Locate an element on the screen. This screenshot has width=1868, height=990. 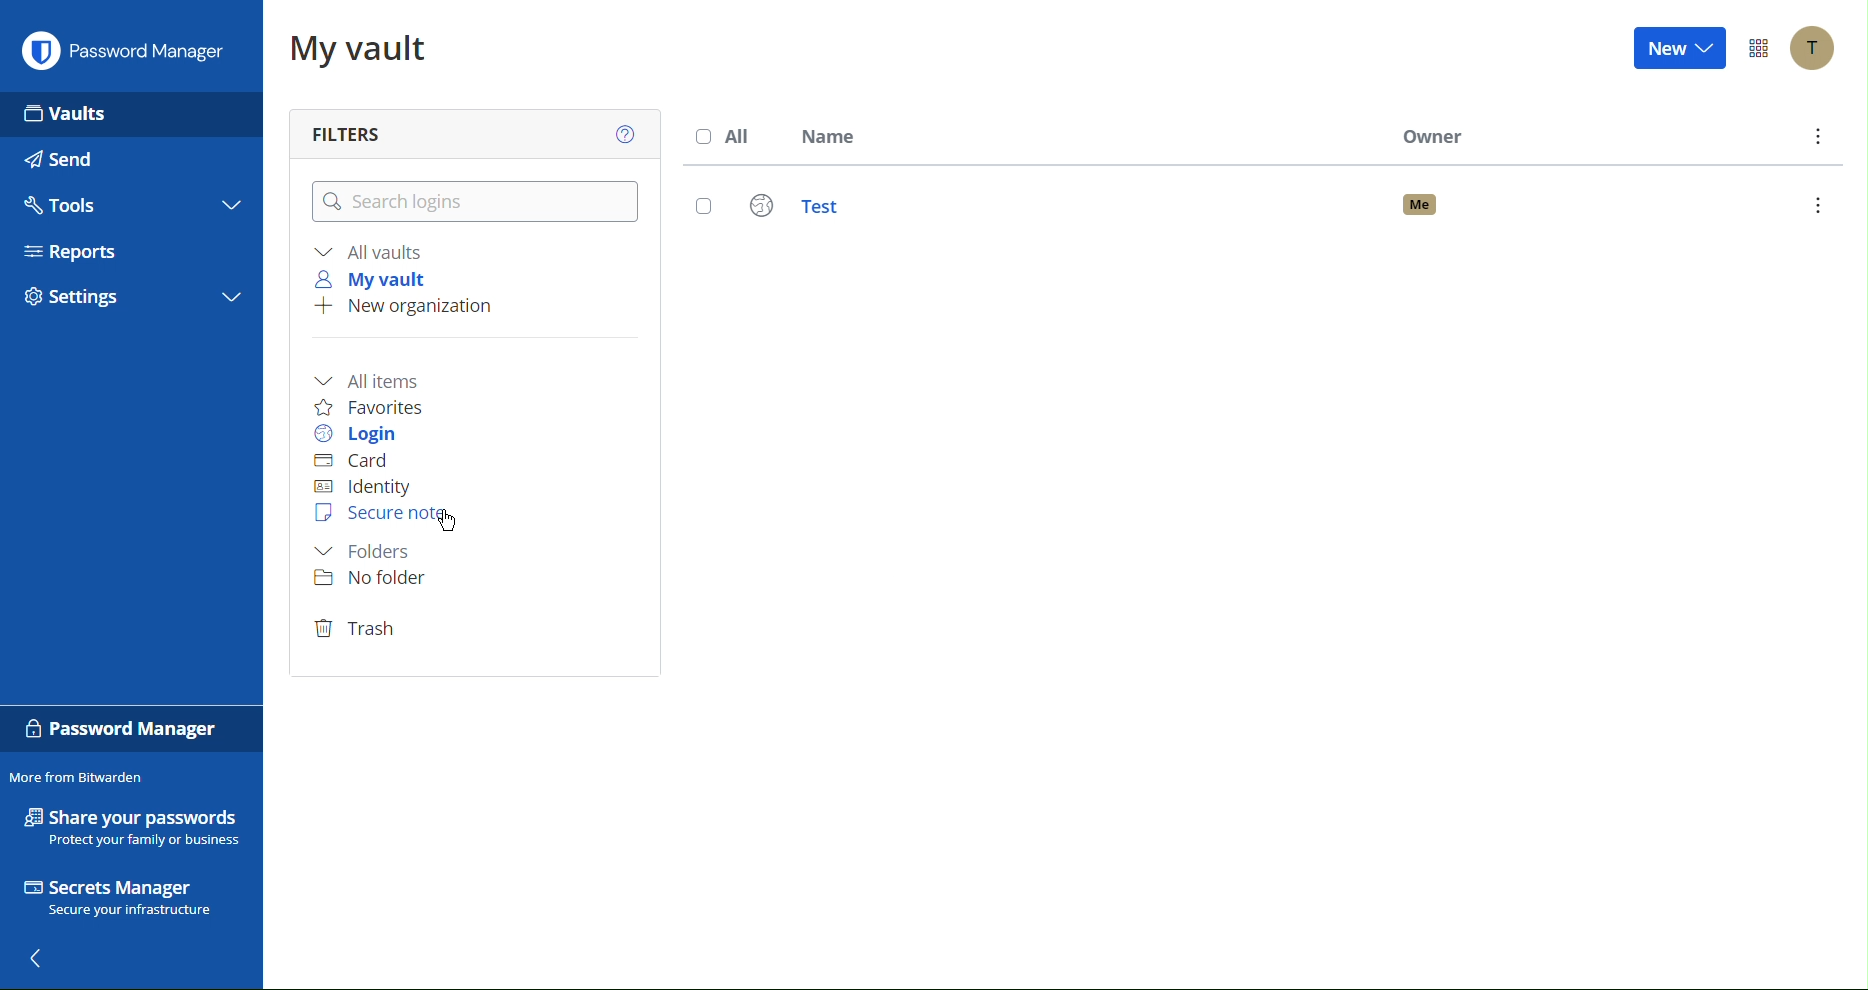
New is located at coordinates (1677, 51).